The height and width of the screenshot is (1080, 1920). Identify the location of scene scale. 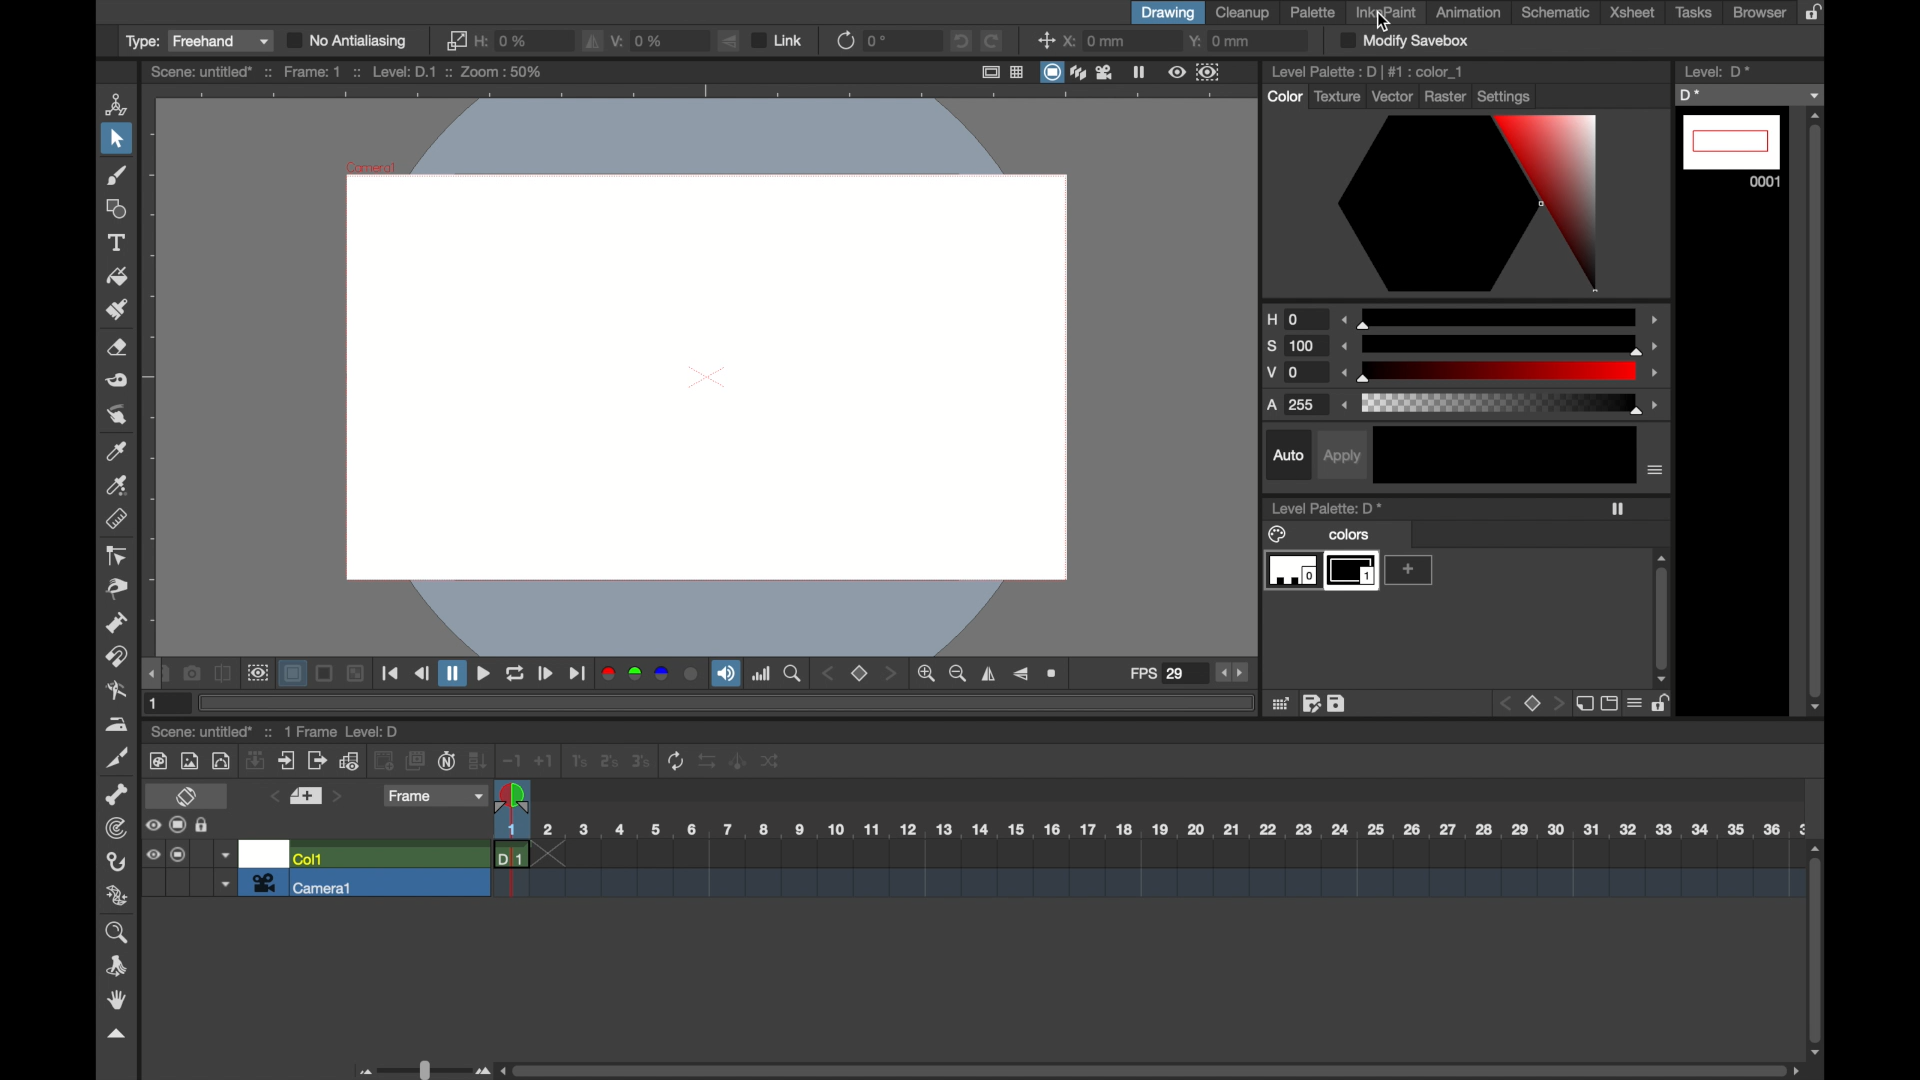
(1147, 829).